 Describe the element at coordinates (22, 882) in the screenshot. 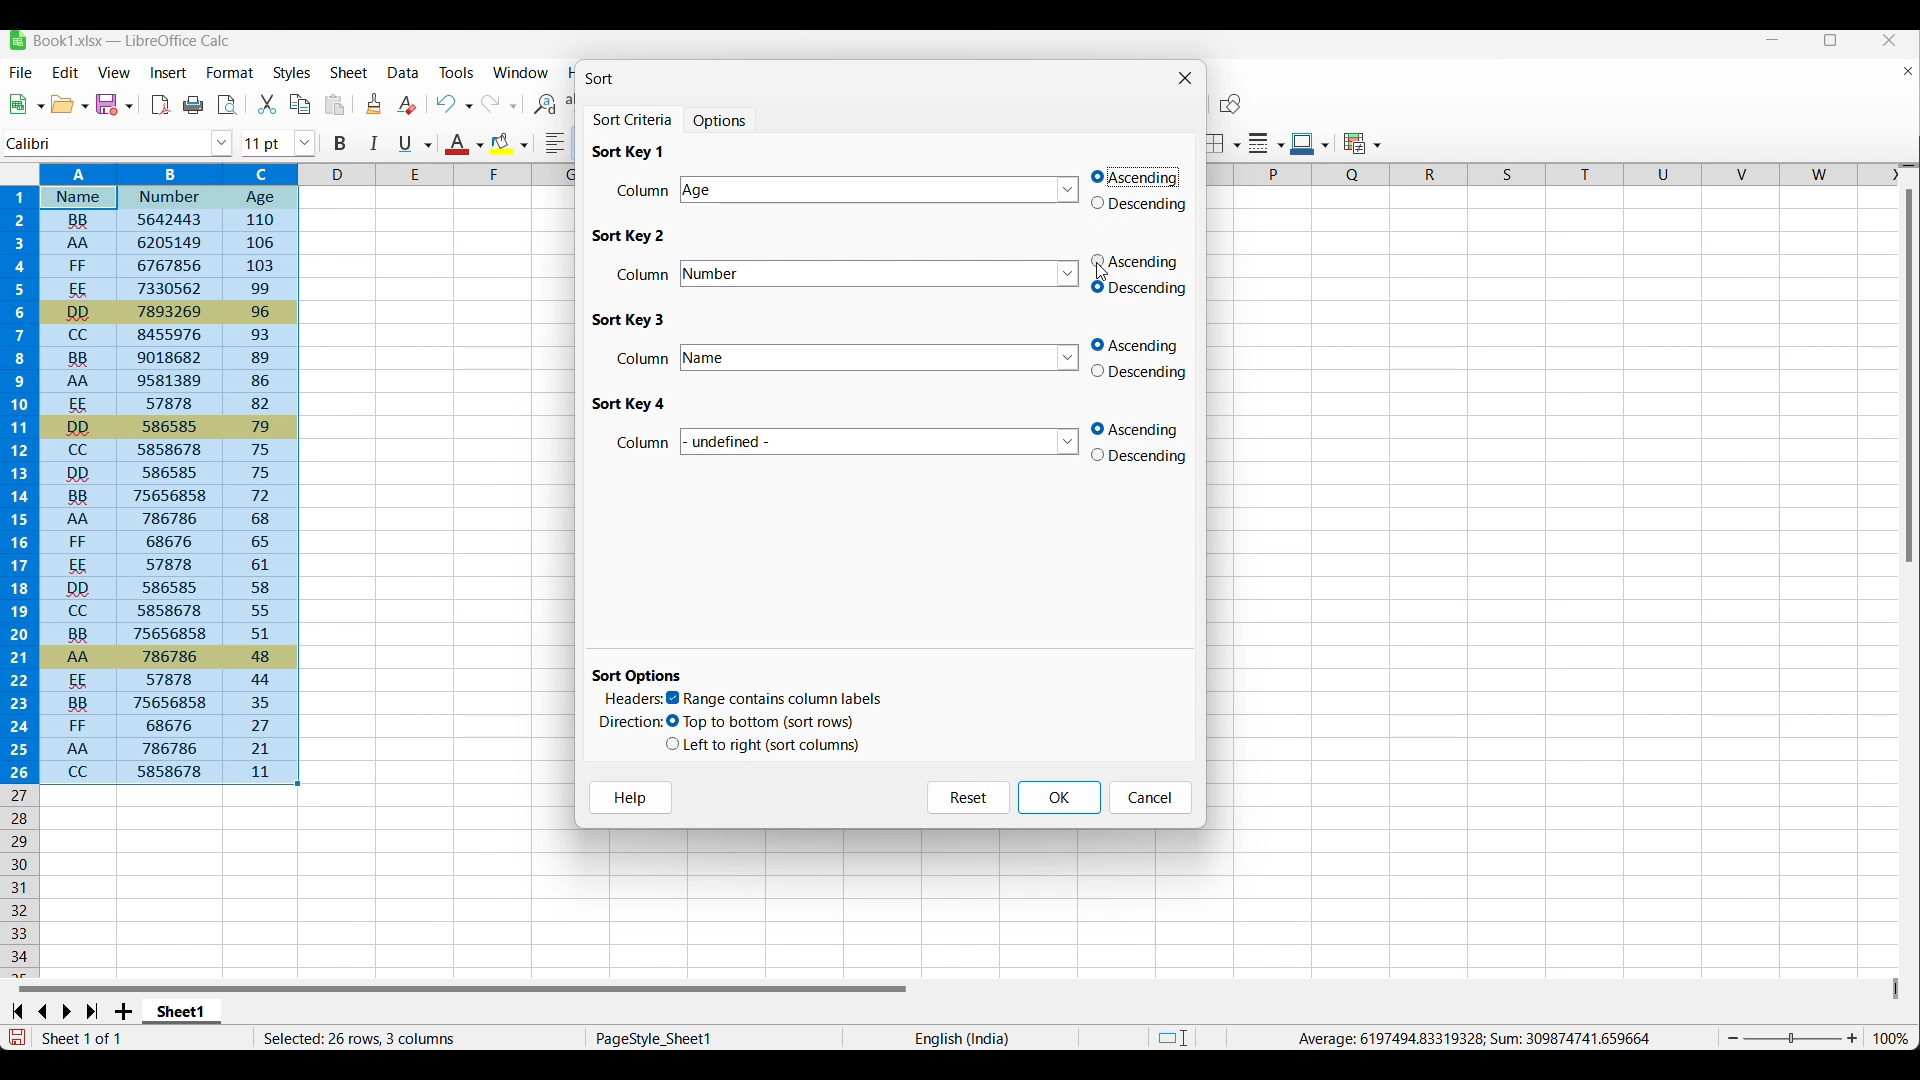

I see `Rows marker` at that location.